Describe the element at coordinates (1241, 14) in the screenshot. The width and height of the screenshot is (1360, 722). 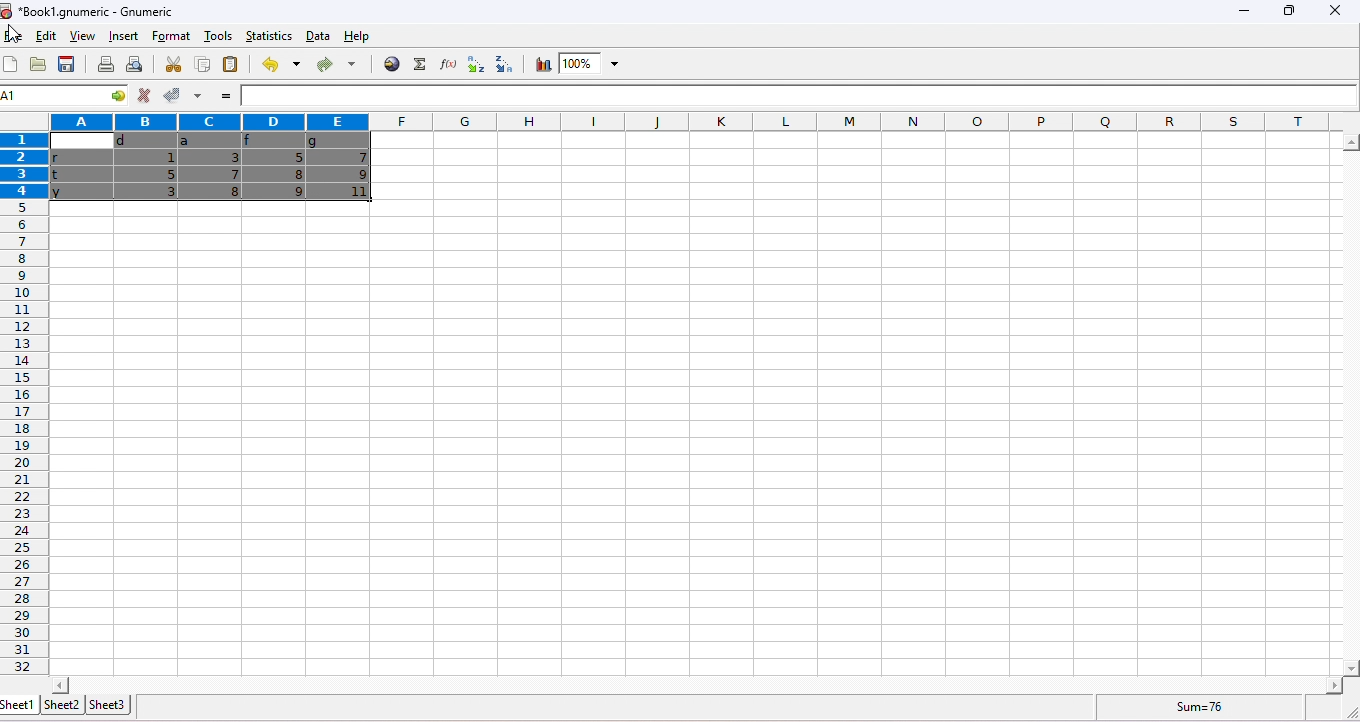
I see `minimize` at that location.